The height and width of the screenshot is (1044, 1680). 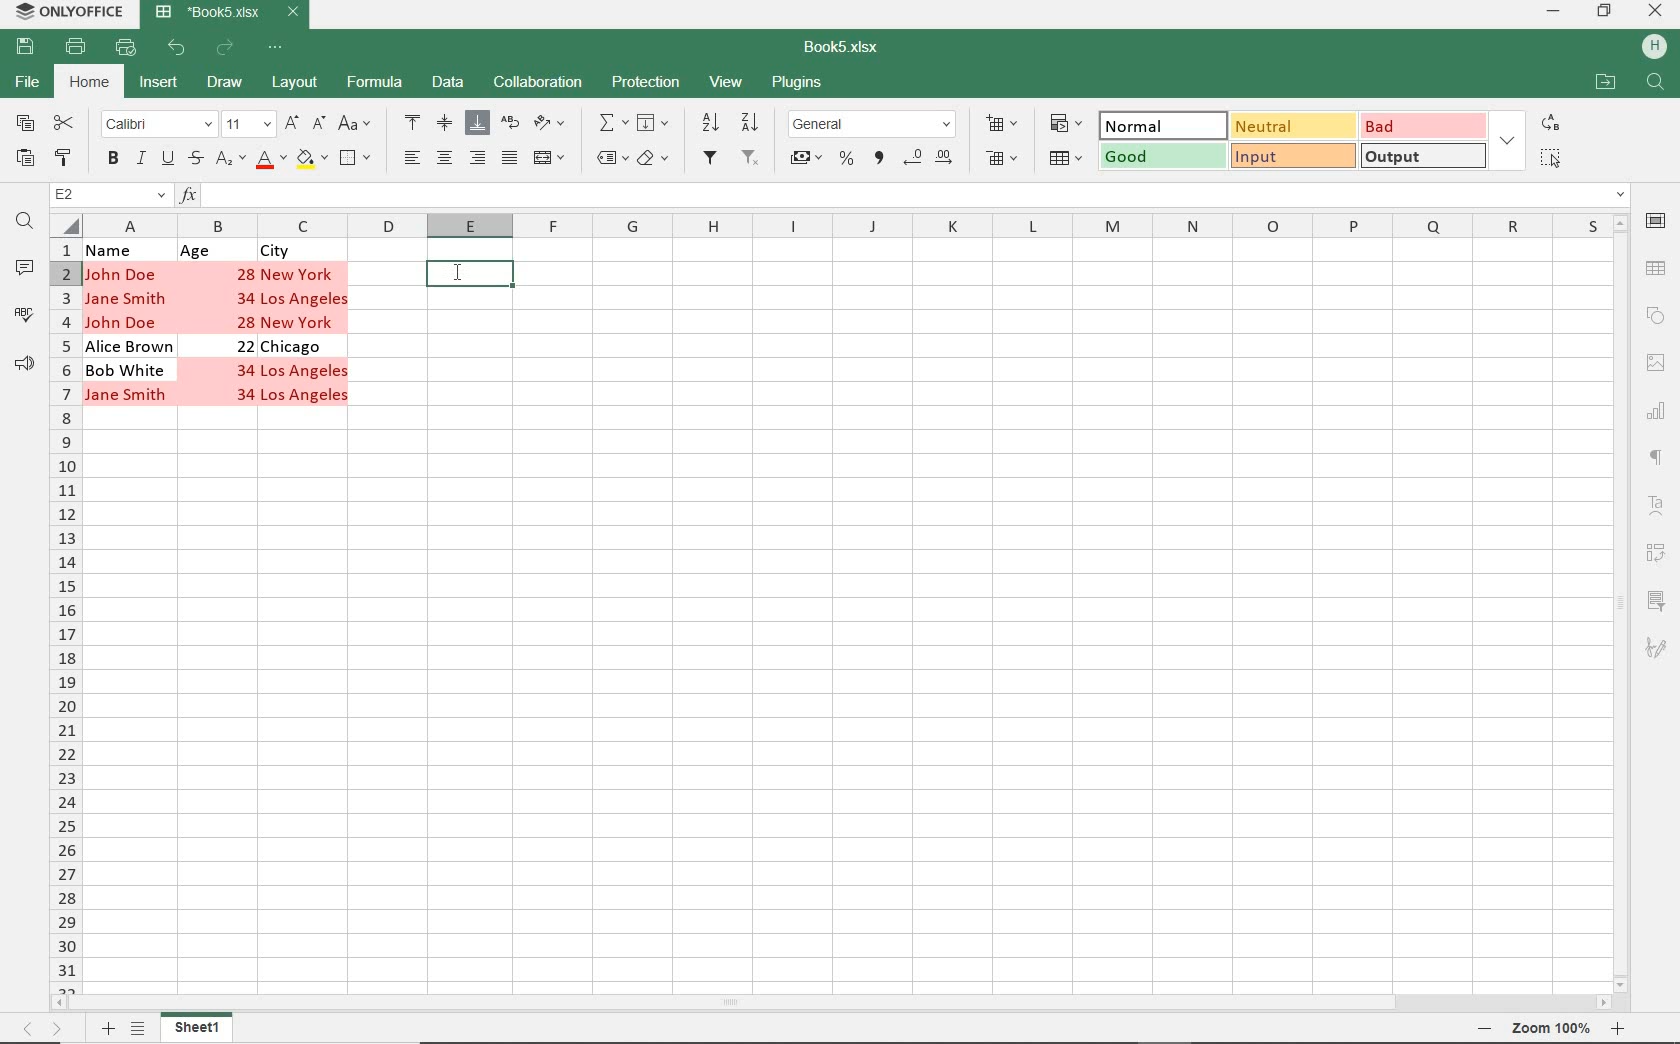 What do you see at coordinates (1654, 46) in the screenshot?
I see `HP` at bounding box center [1654, 46].